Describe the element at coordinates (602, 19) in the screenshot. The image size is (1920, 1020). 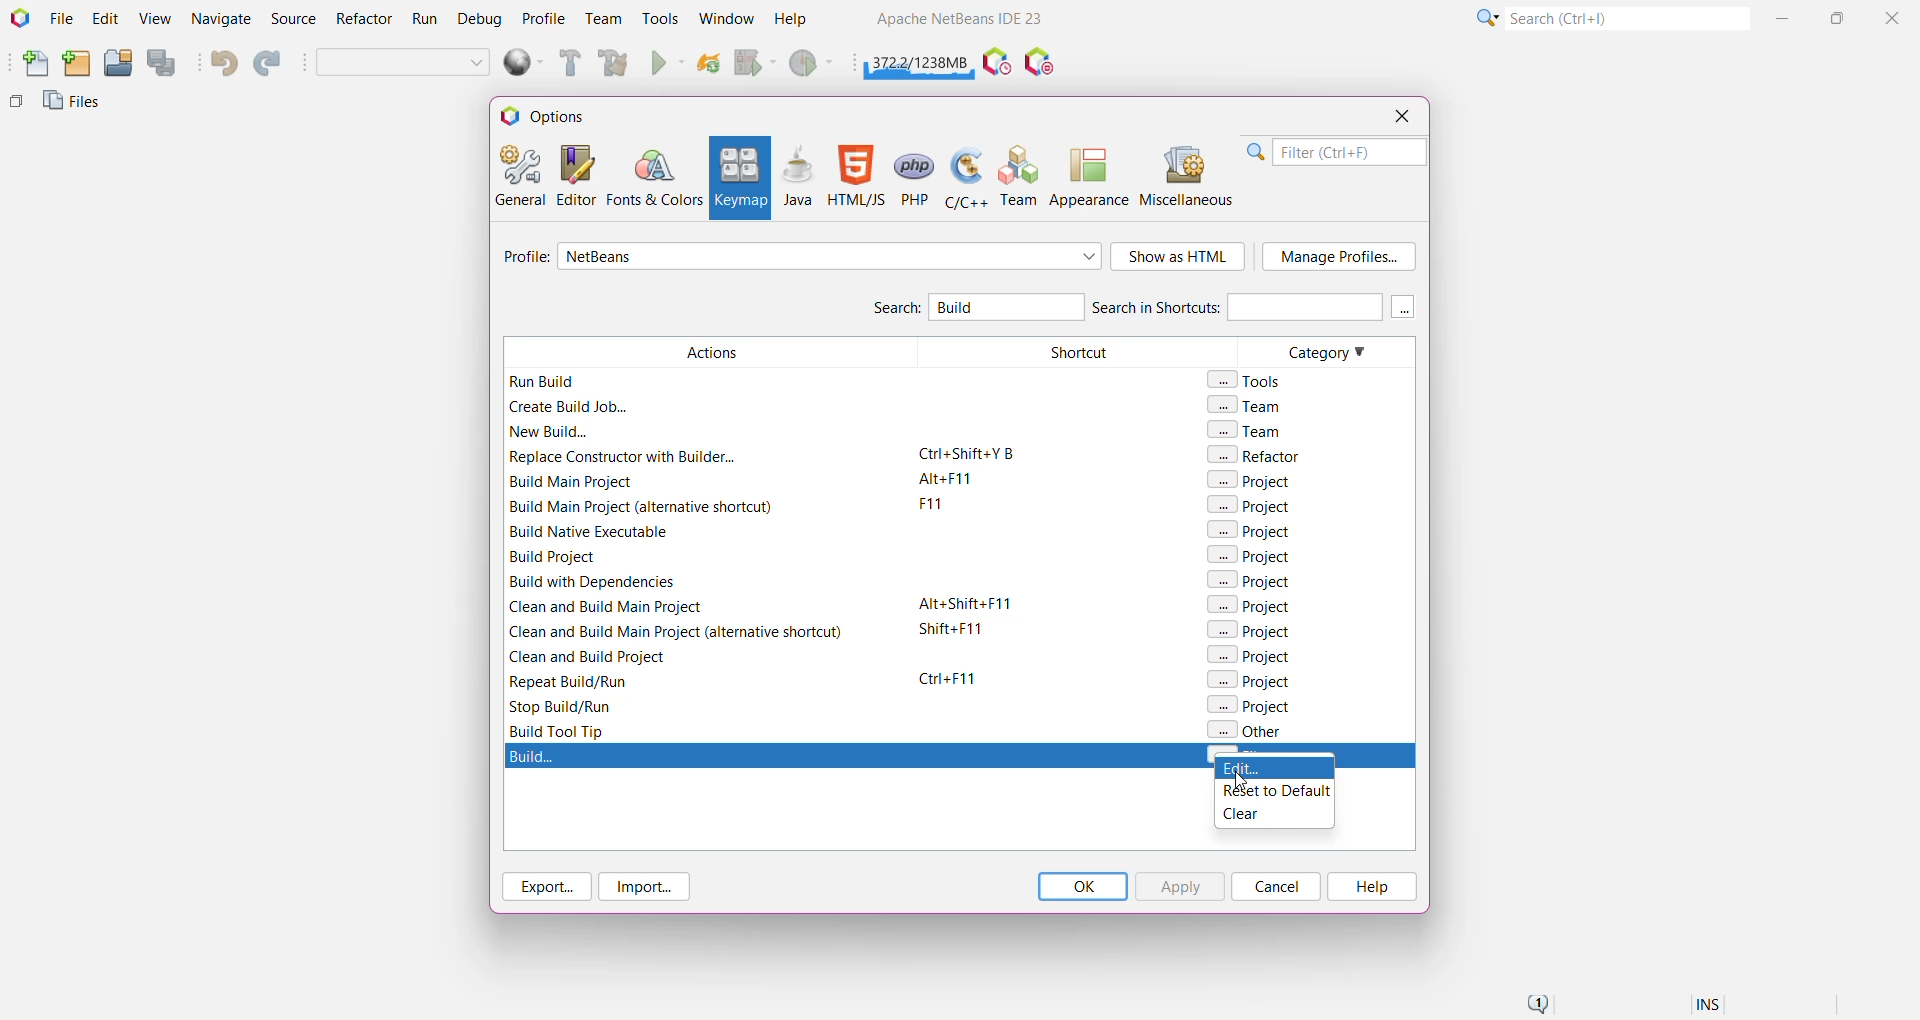
I see `Team` at that location.